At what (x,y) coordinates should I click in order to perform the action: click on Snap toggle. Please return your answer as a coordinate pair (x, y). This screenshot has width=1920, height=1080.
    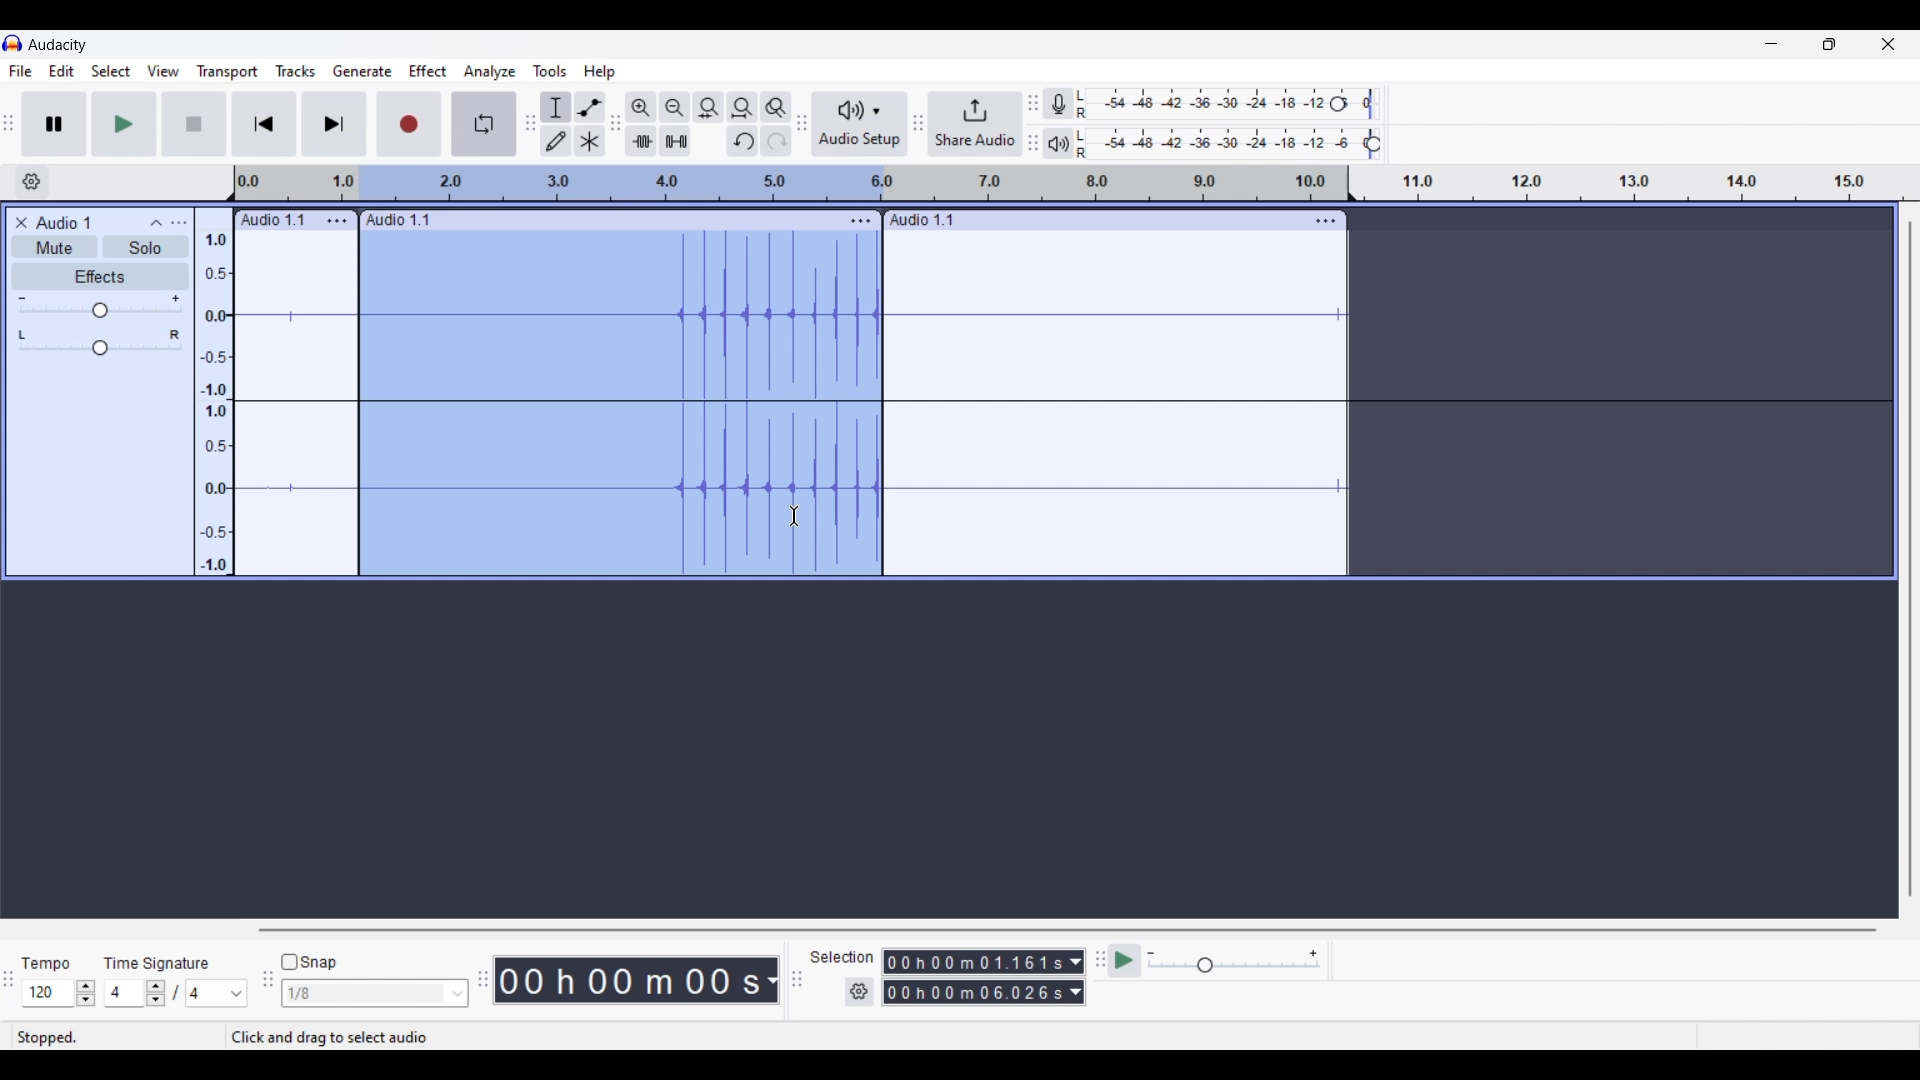
    Looking at the image, I should click on (309, 963).